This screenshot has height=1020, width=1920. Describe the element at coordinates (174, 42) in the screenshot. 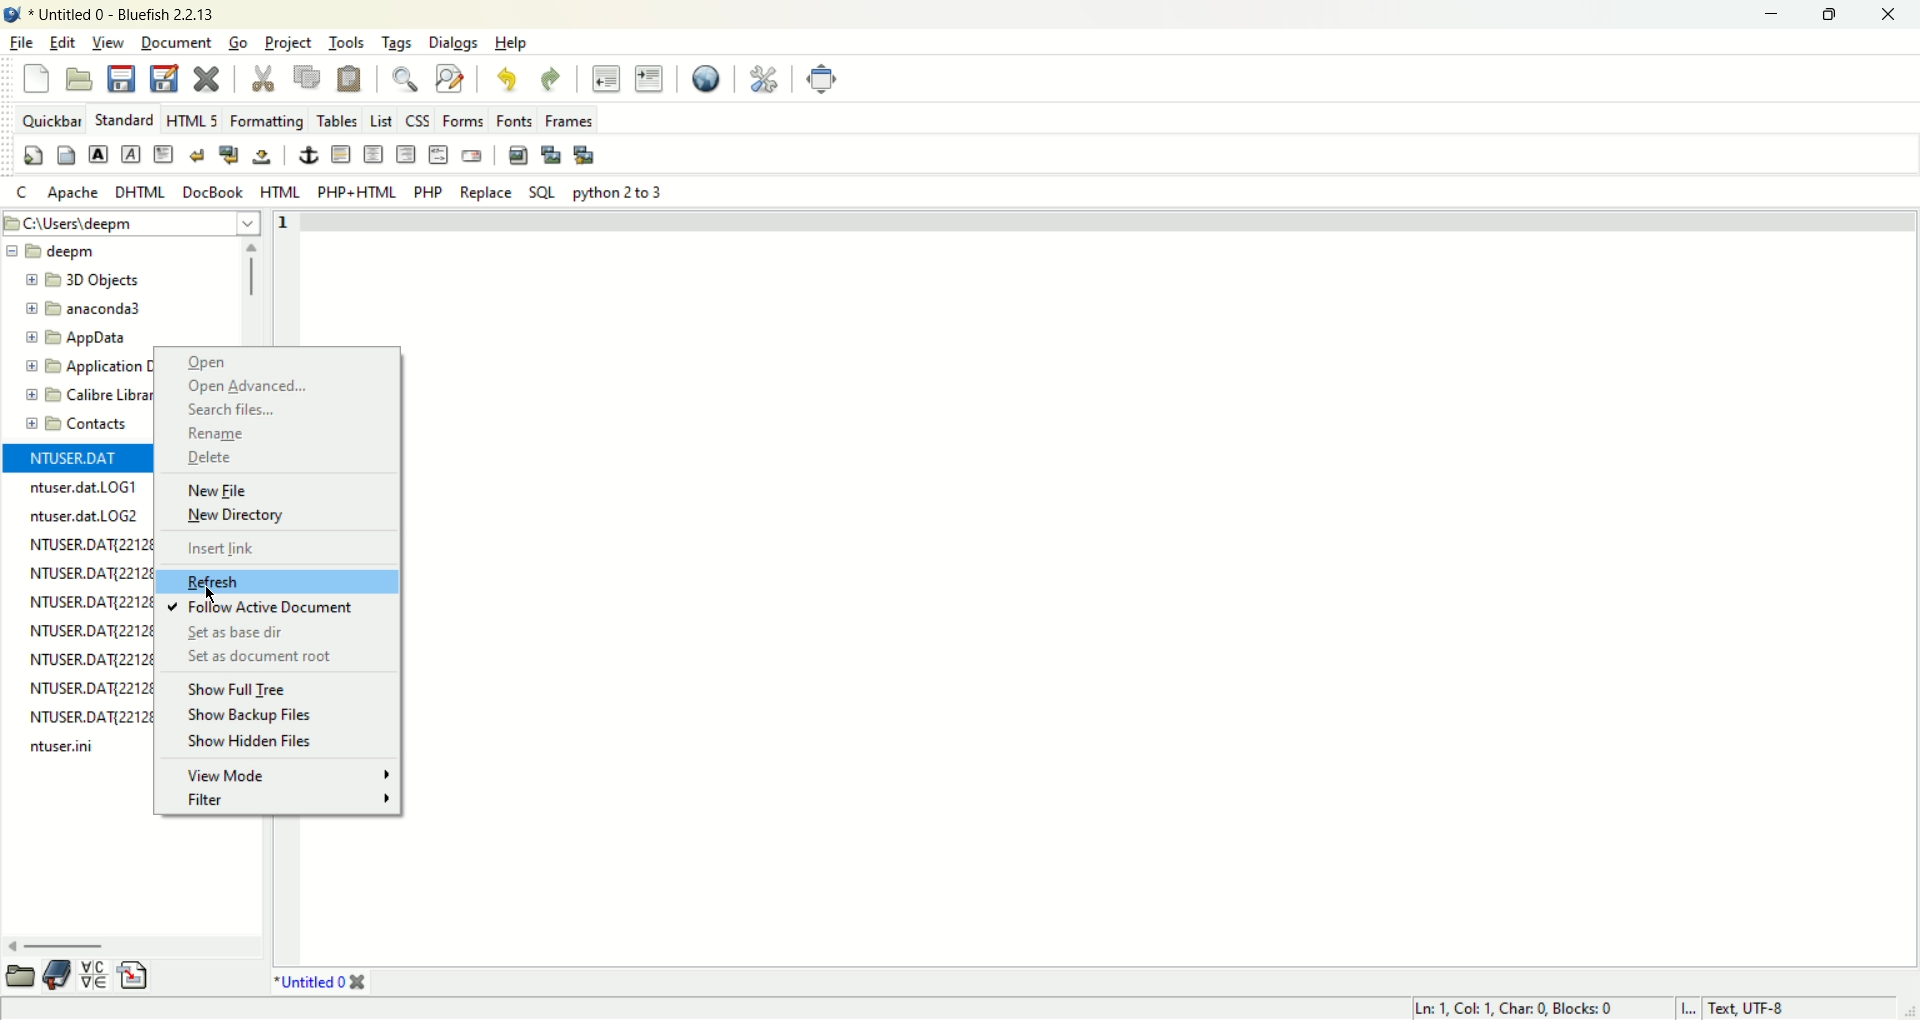

I see `document` at that location.